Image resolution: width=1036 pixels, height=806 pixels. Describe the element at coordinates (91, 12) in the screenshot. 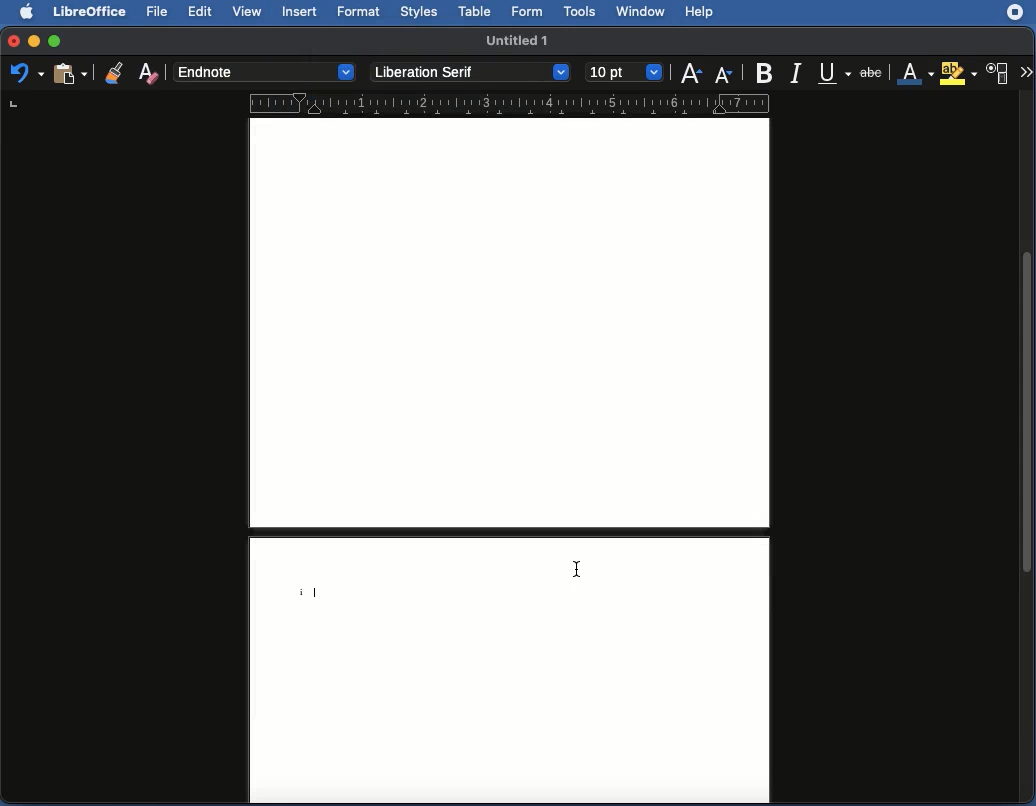

I see `LibreOffice` at that location.